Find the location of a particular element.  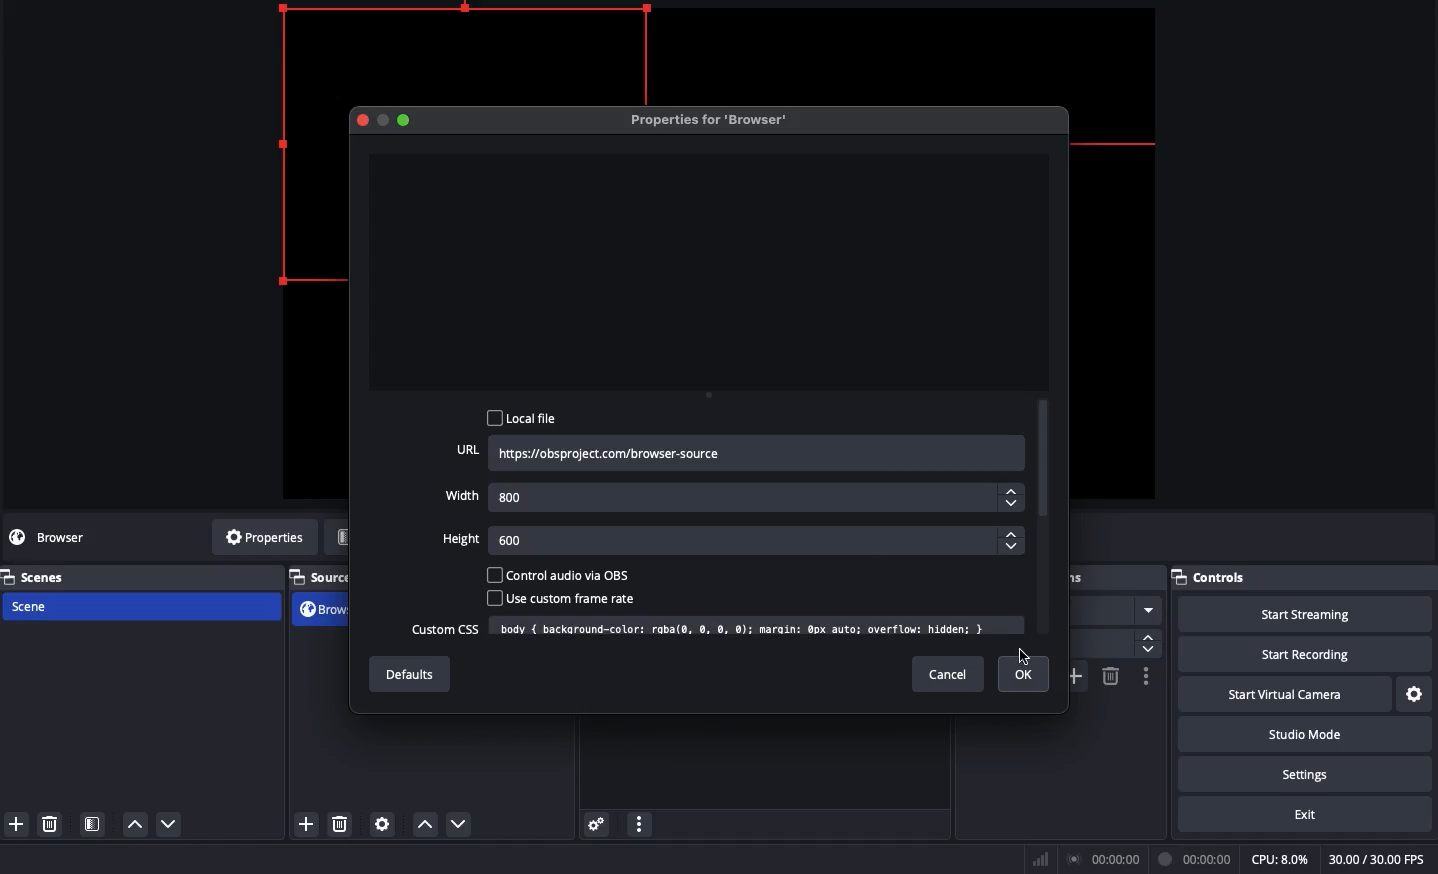

Settings is located at coordinates (598, 824).